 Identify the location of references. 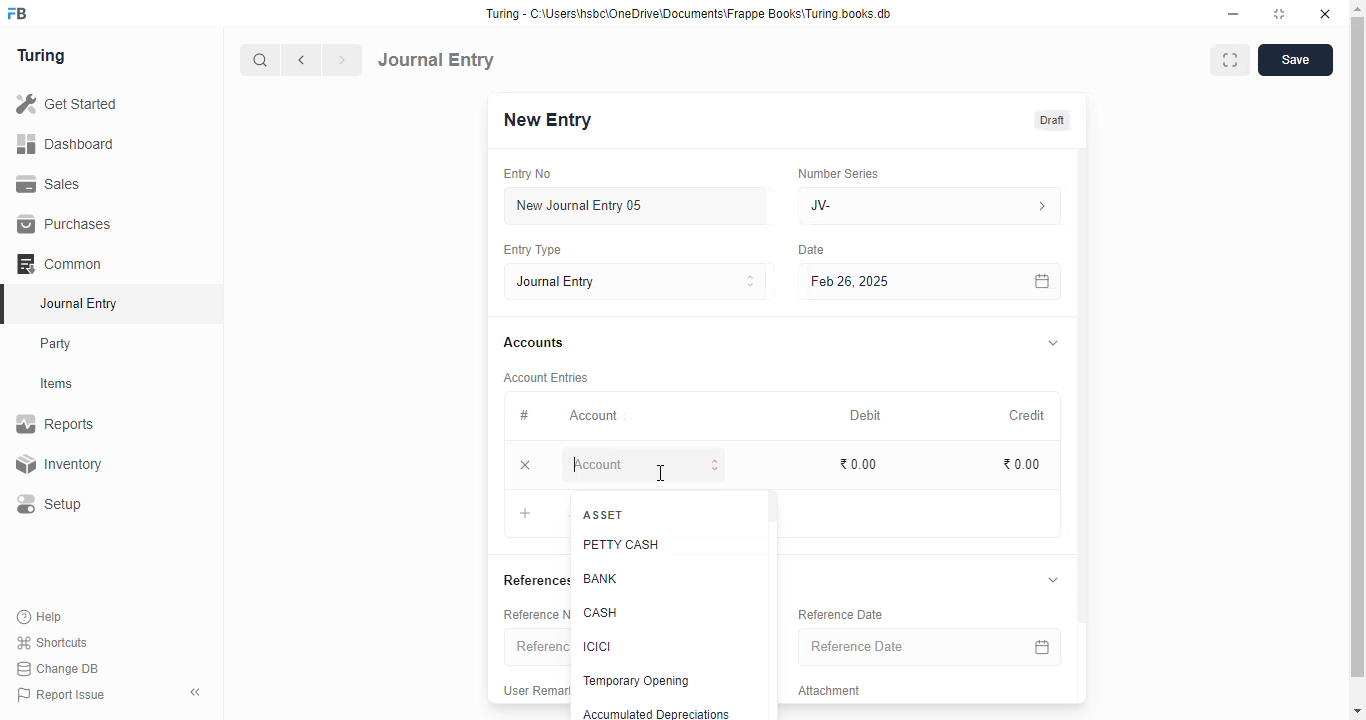
(534, 580).